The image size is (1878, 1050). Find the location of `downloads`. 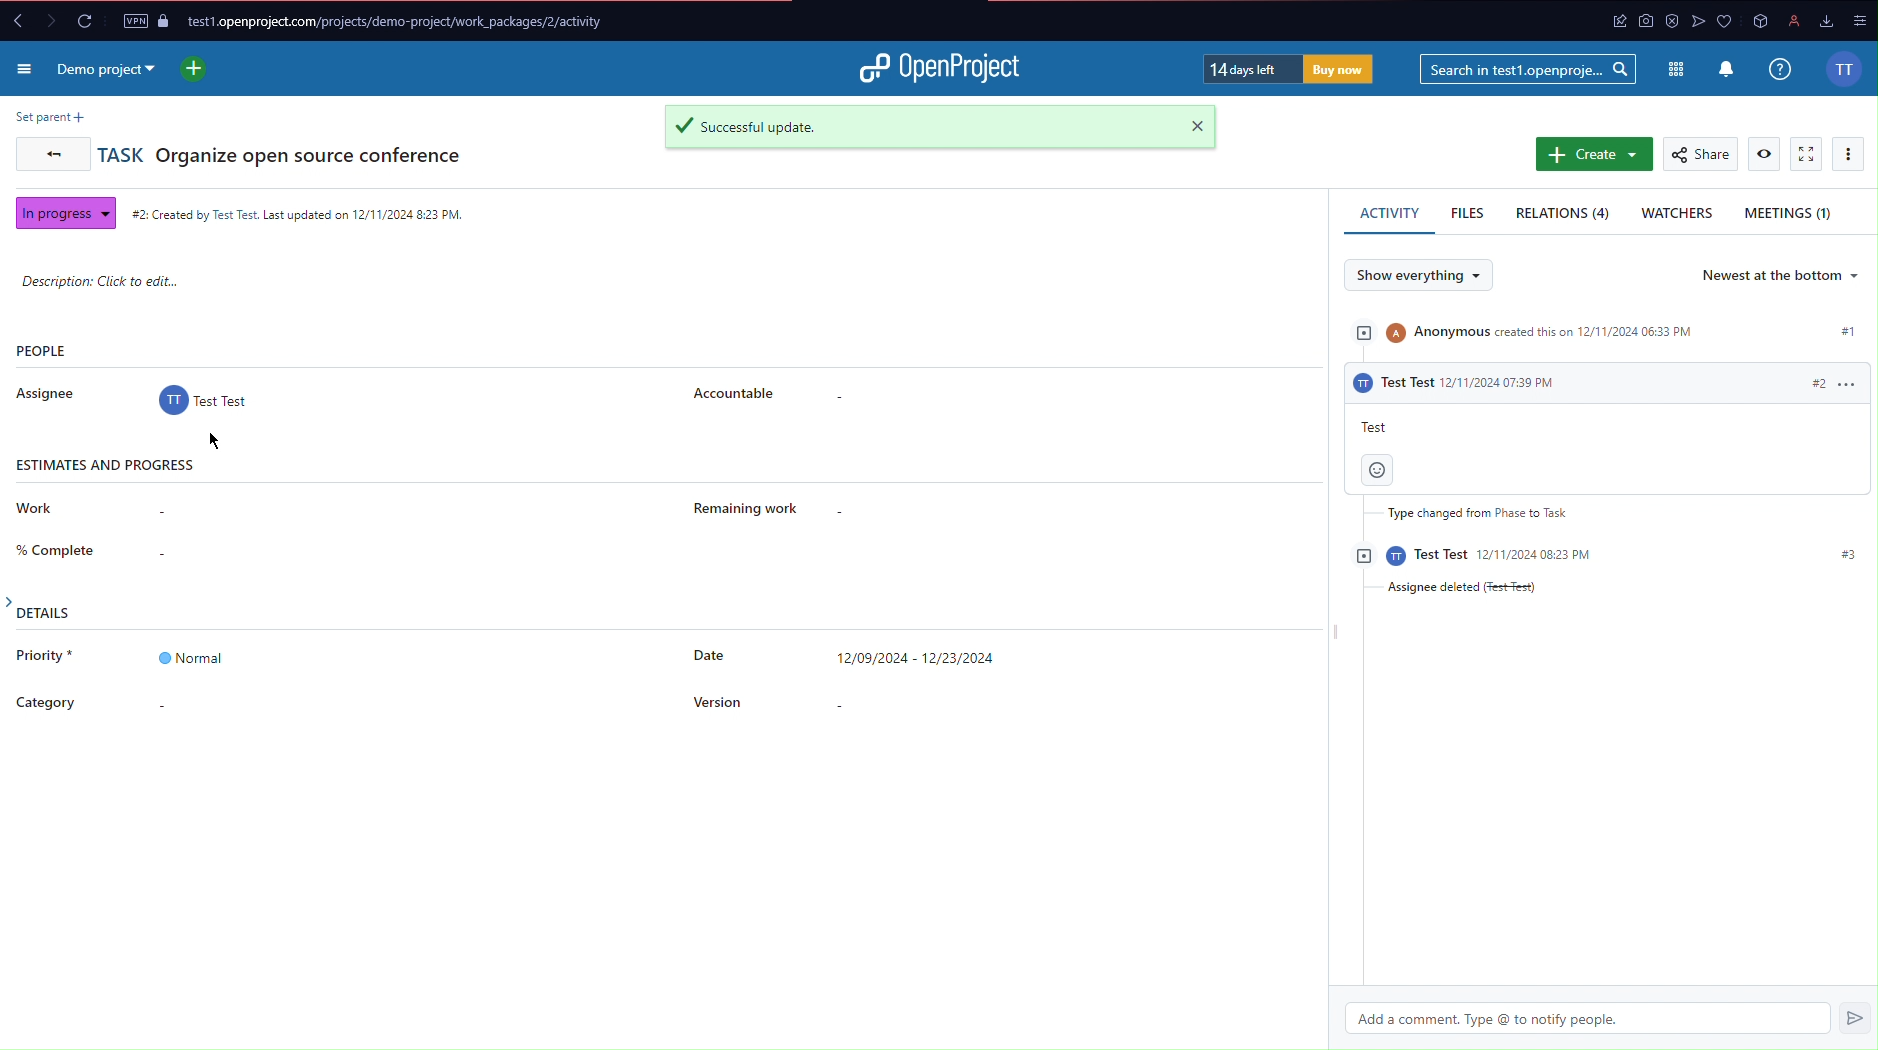

downloads is located at coordinates (1823, 20).